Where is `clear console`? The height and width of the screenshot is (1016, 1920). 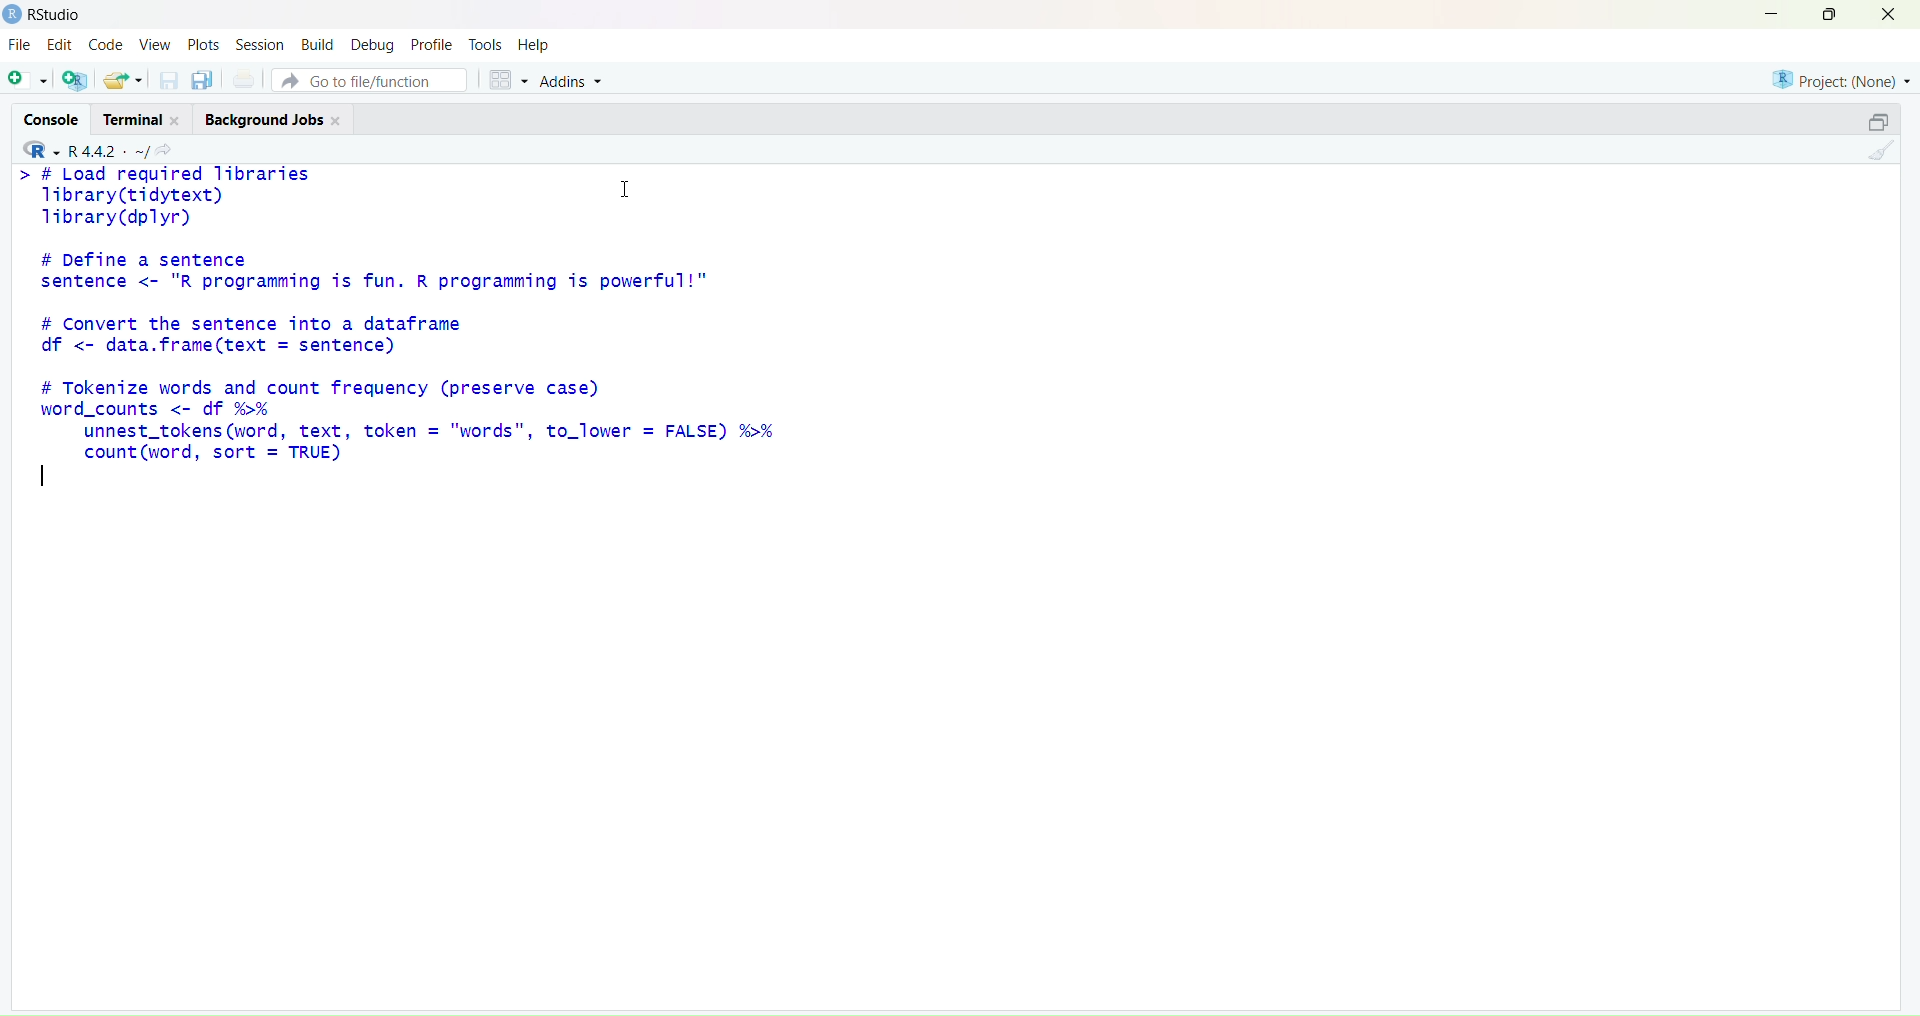 clear console is located at coordinates (1881, 153).